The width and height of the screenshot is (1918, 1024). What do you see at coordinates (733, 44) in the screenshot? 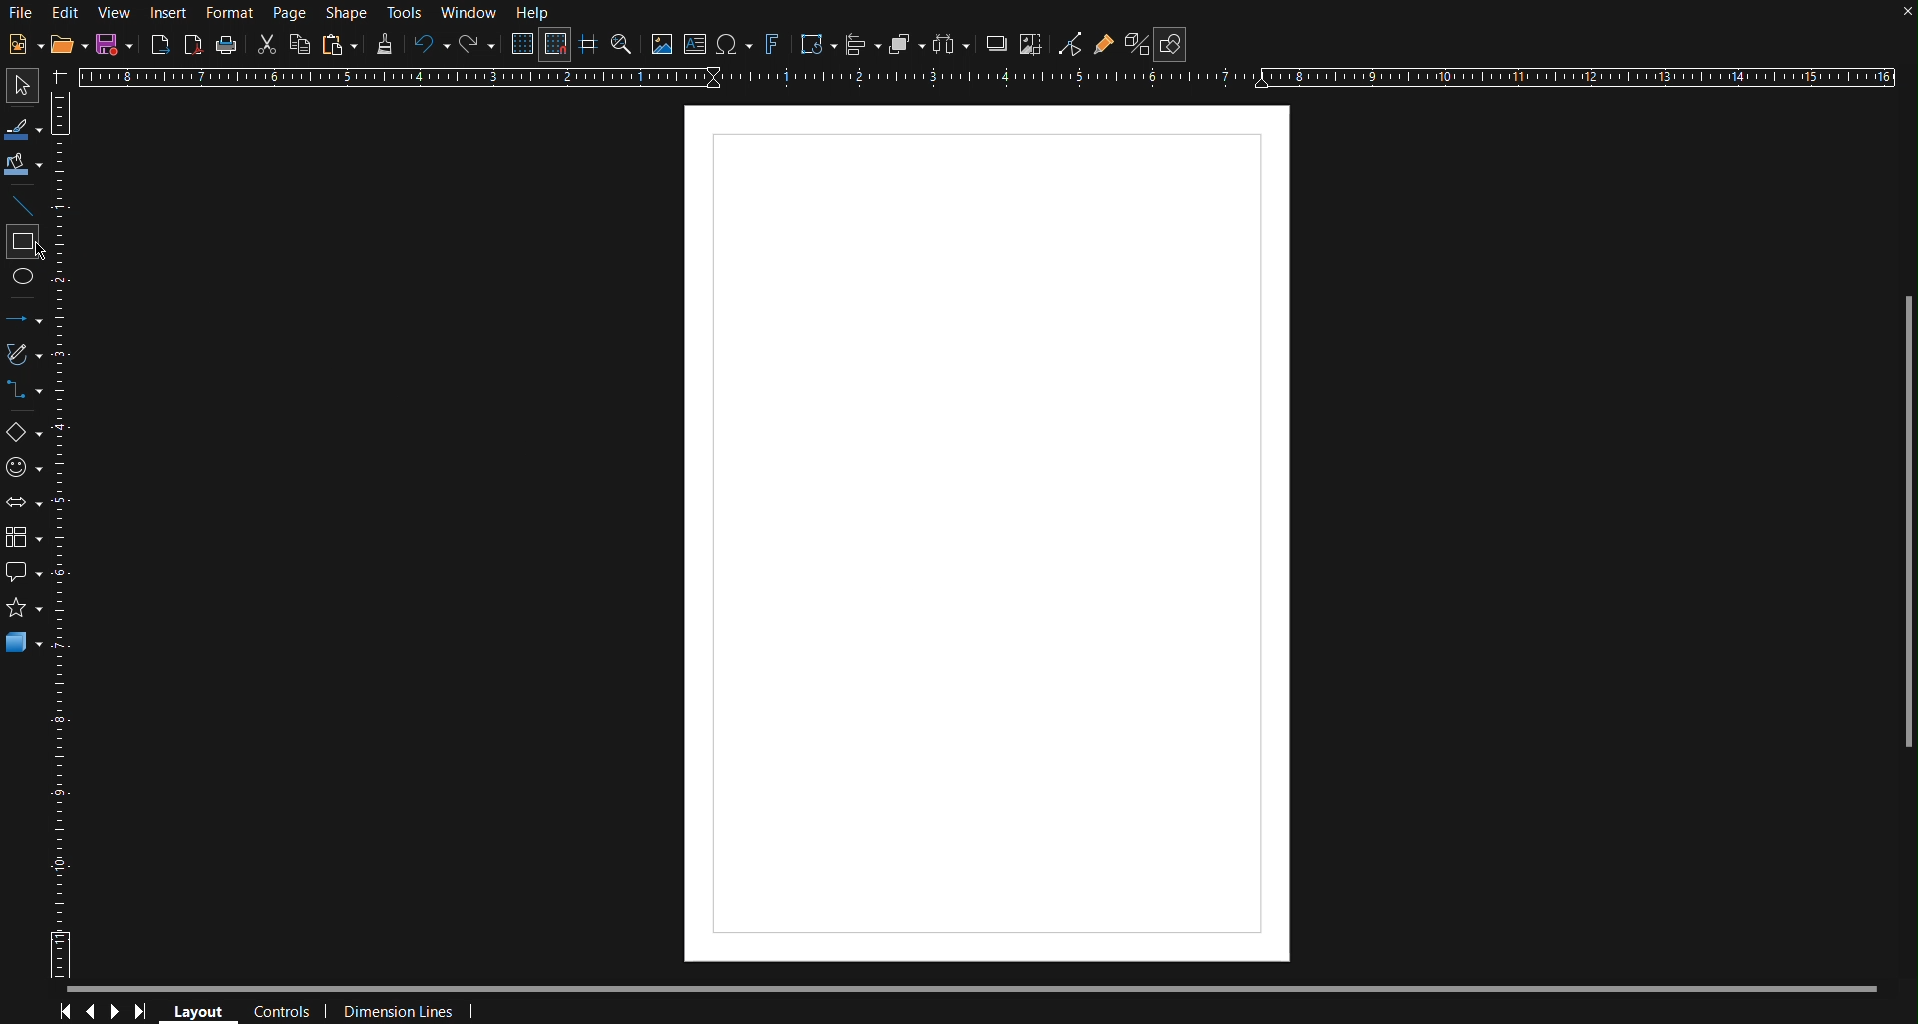
I see `Insert Special Character` at bounding box center [733, 44].